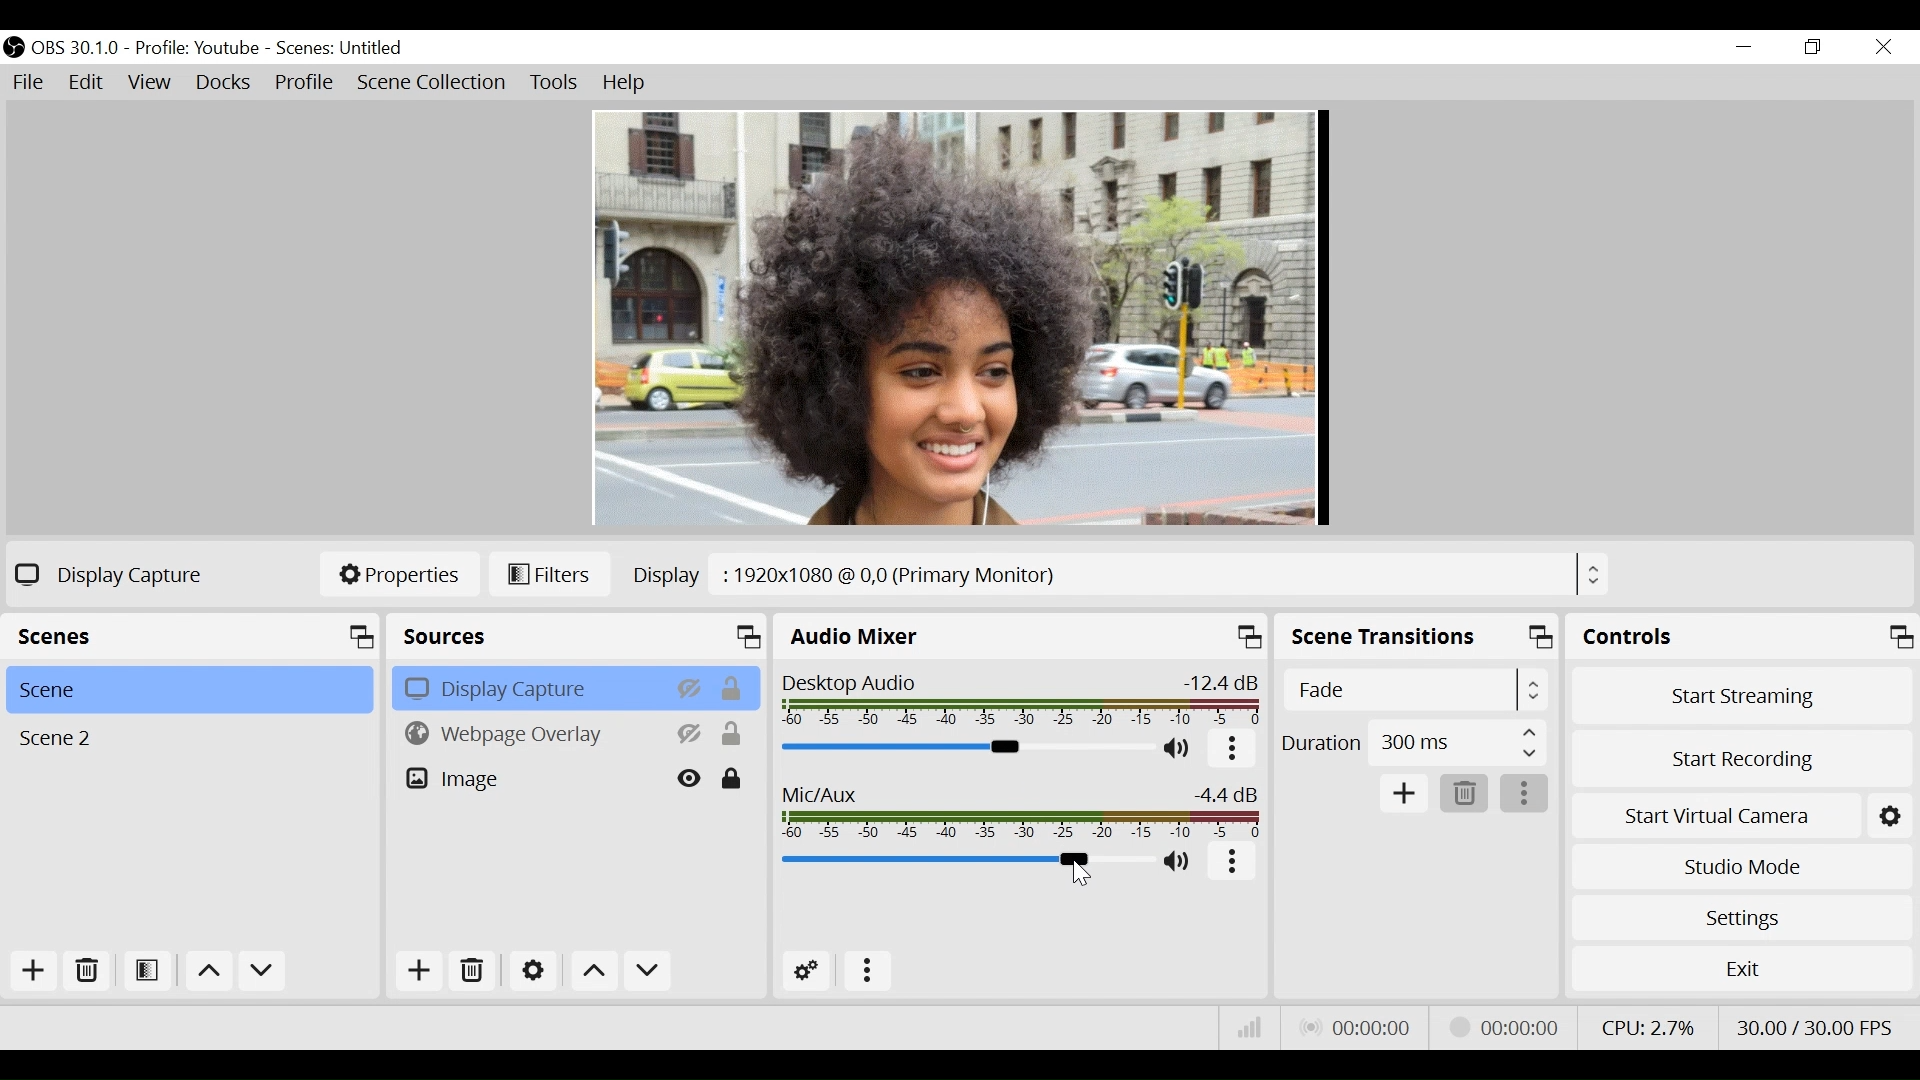 Image resolution: width=1920 pixels, height=1080 pixels. I want to click on Mic/Aux, so click(1023, 811).